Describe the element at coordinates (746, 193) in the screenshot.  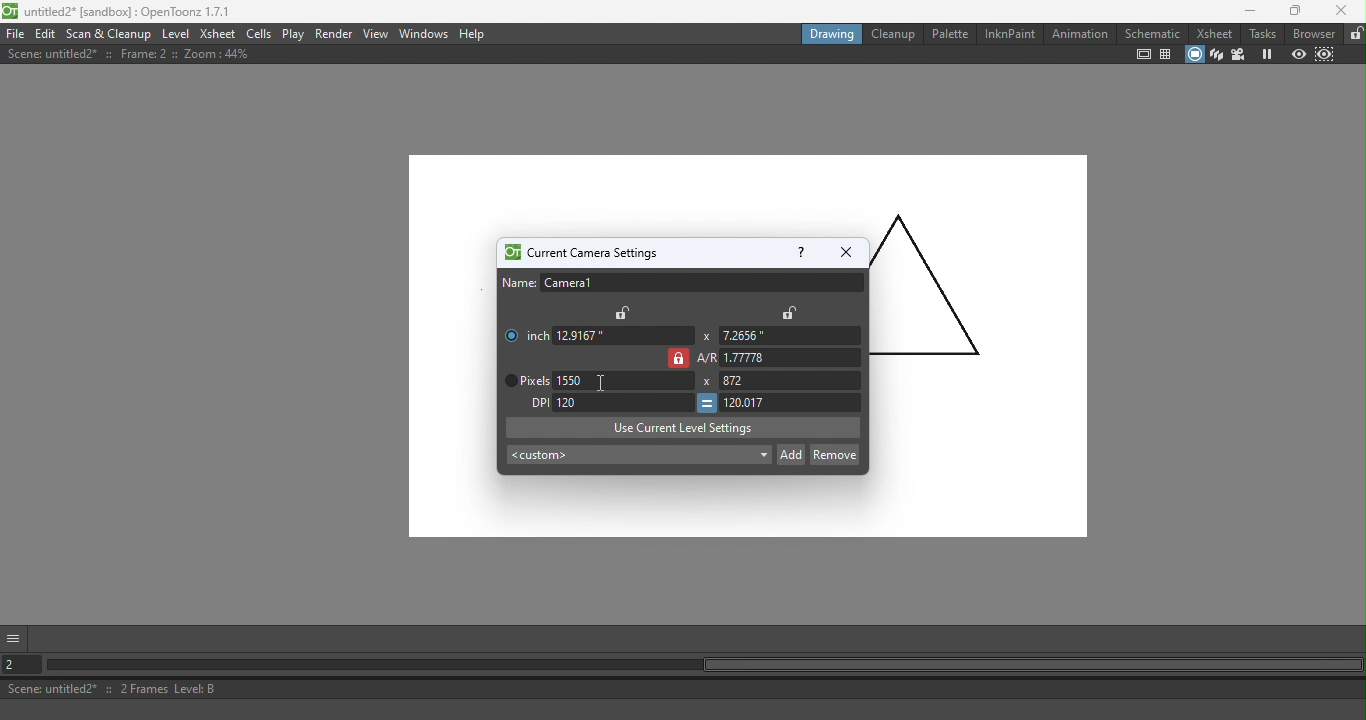
I see `canvas` at that location.